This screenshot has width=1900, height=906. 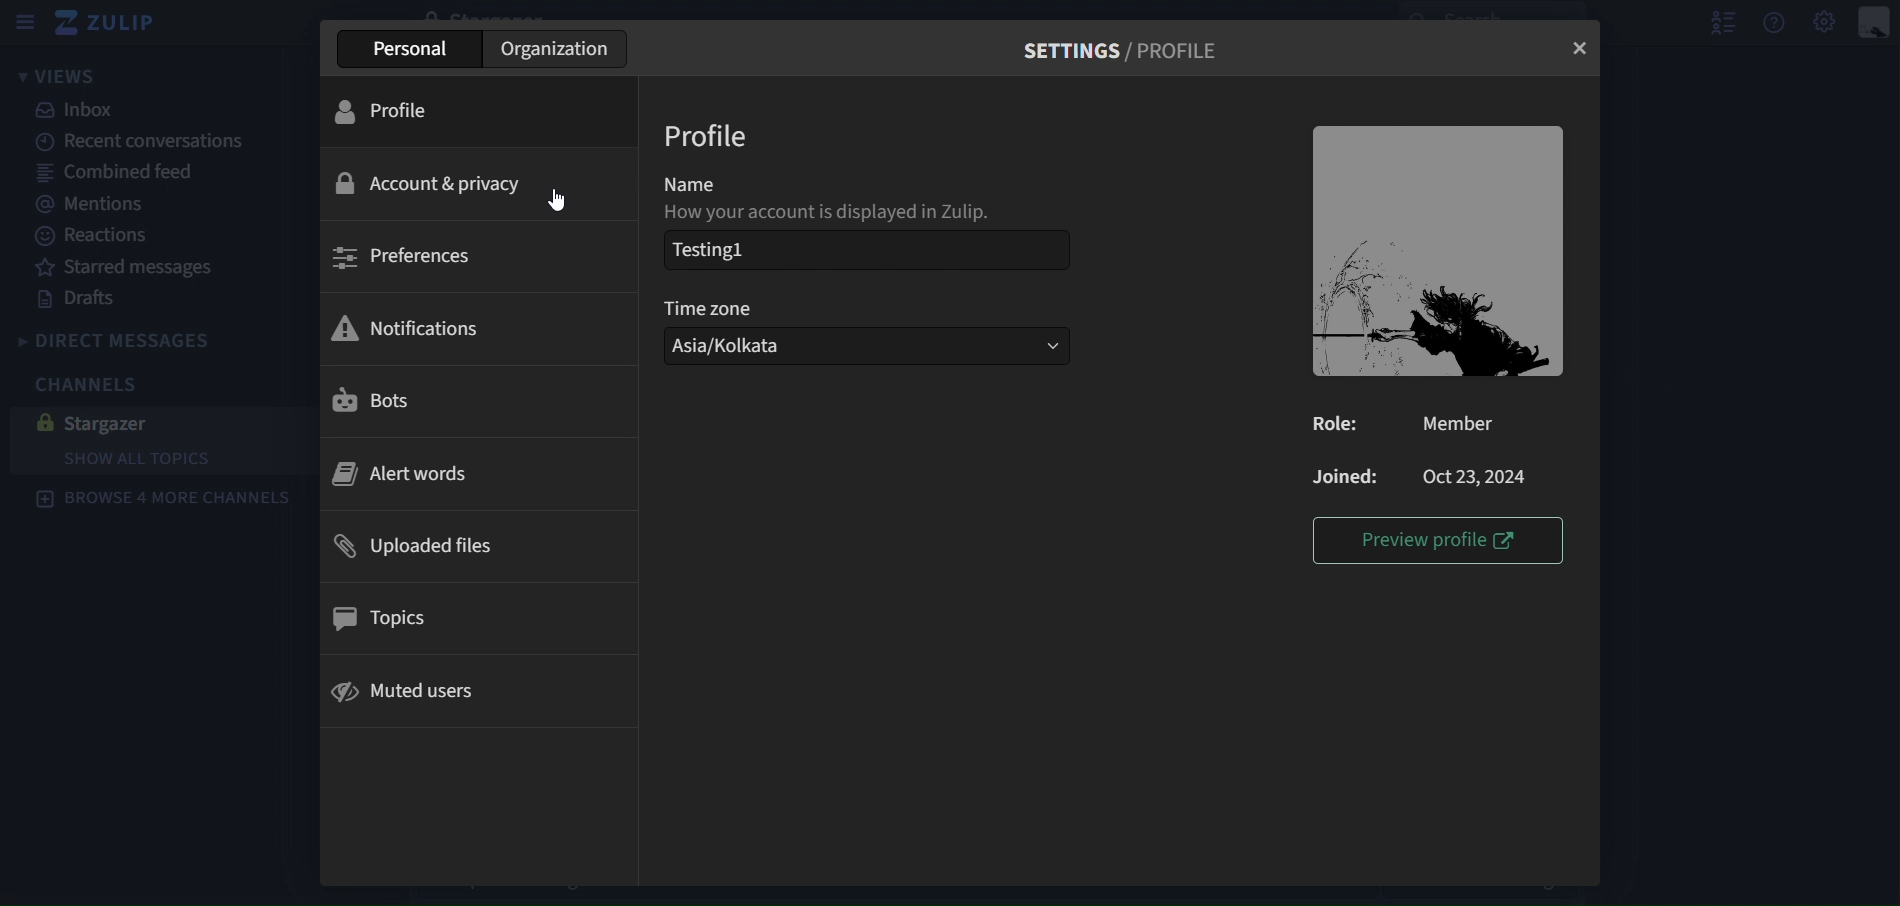 I want to click on zulip, so click(x=116, y=27).